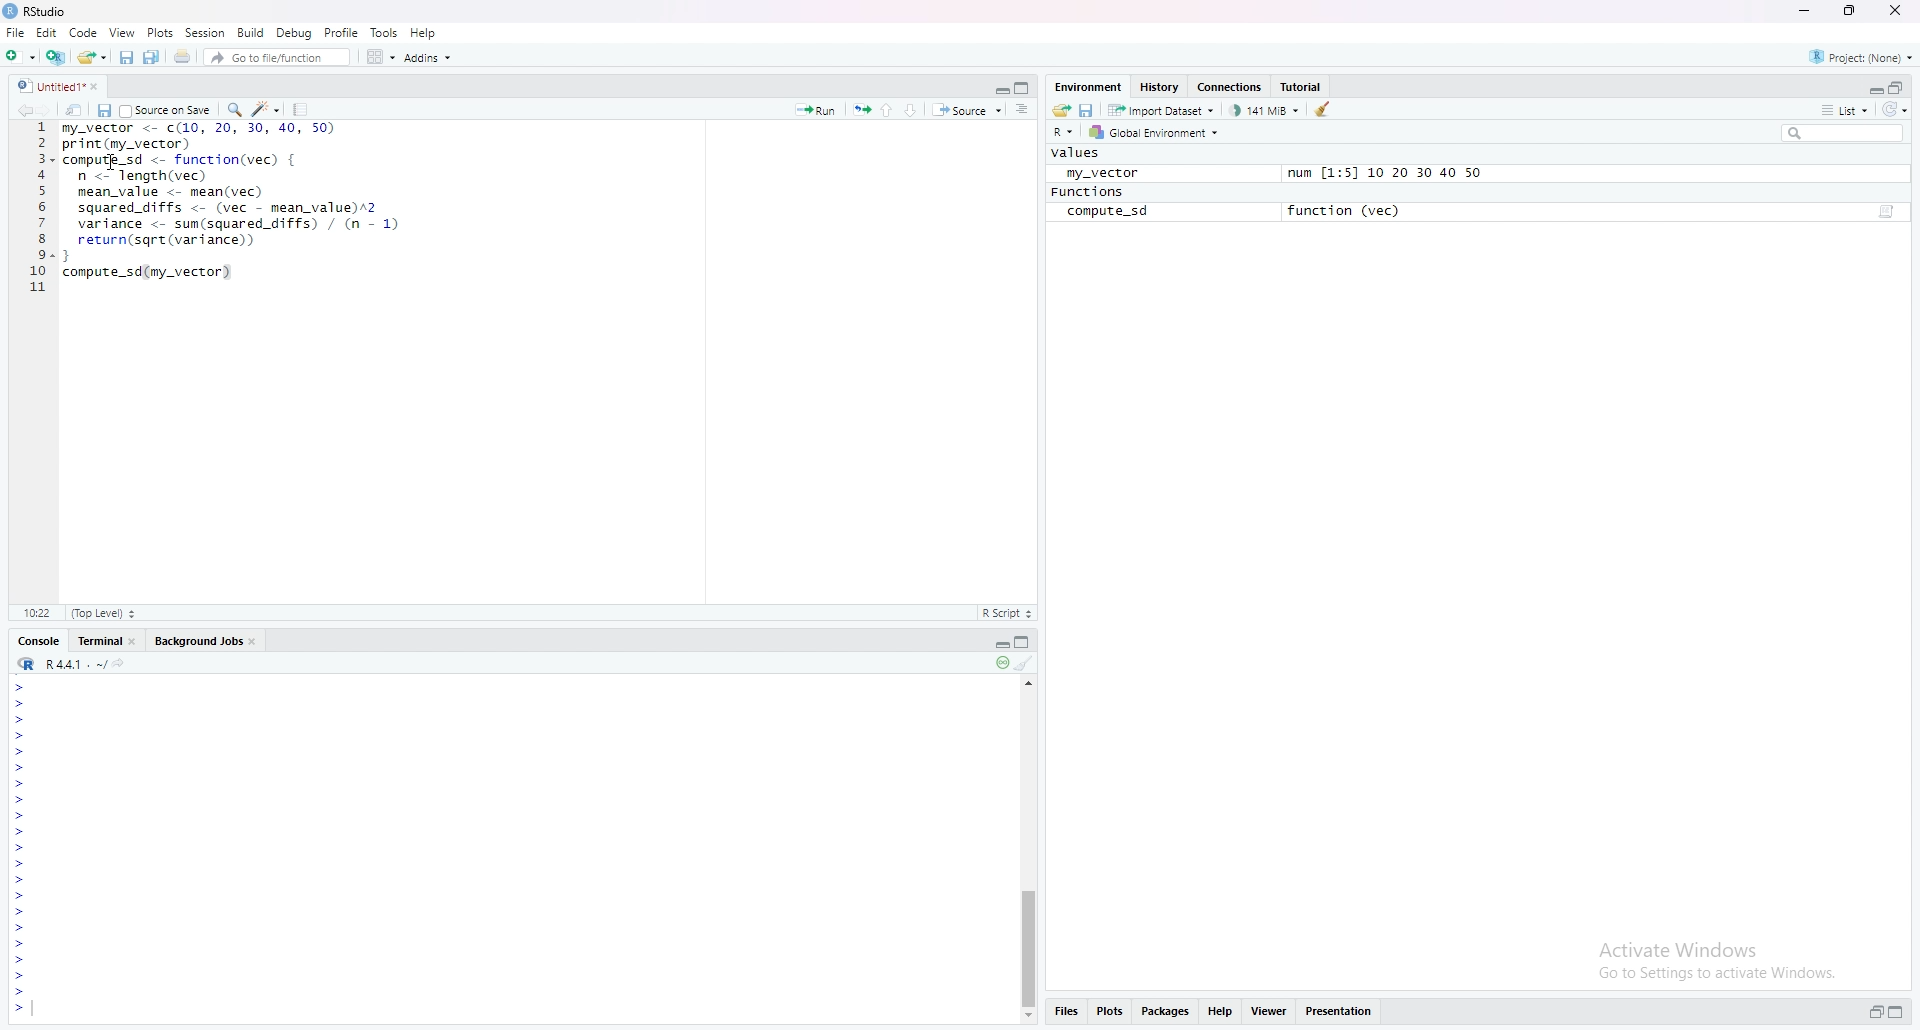  What do you see at coordinates (165, 109) in the screenshot?
I see `Source on Save` at bounding box center [165, 109].